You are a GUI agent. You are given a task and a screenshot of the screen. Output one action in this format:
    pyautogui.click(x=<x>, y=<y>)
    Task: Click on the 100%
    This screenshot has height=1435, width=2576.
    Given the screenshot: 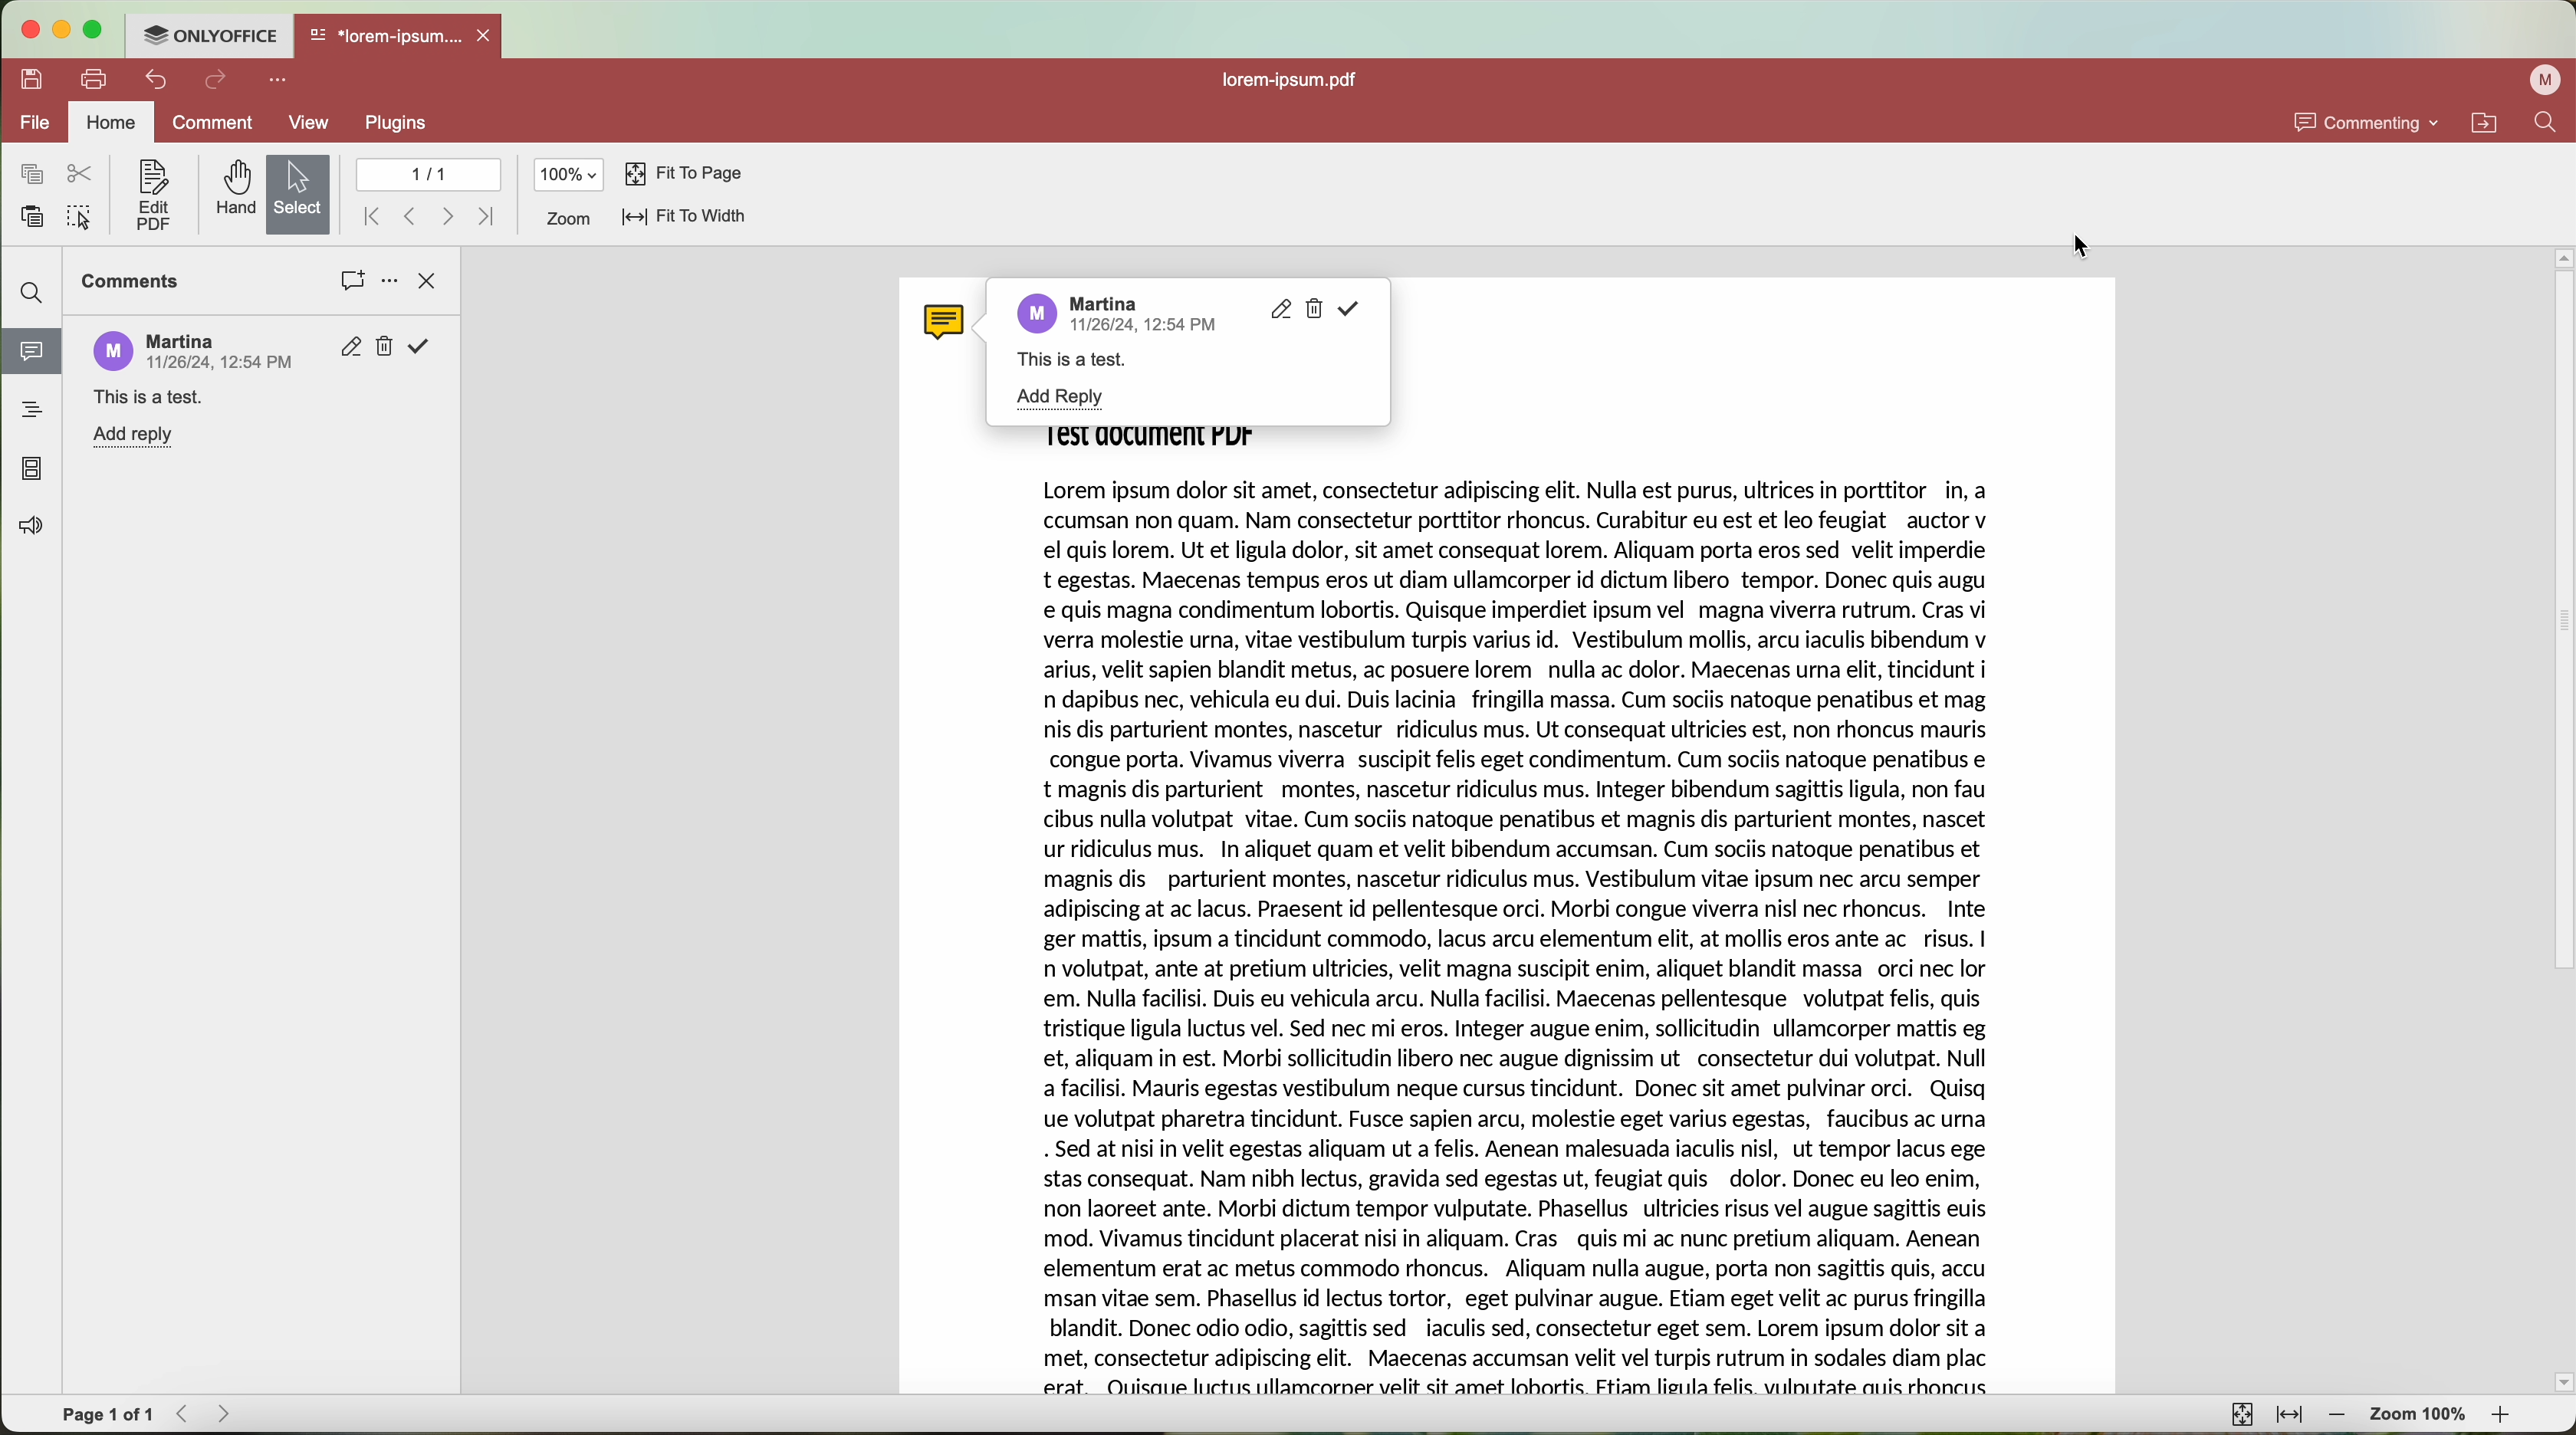 What is the action you would take?
    pyautogui.click(x=569, y=174)
    